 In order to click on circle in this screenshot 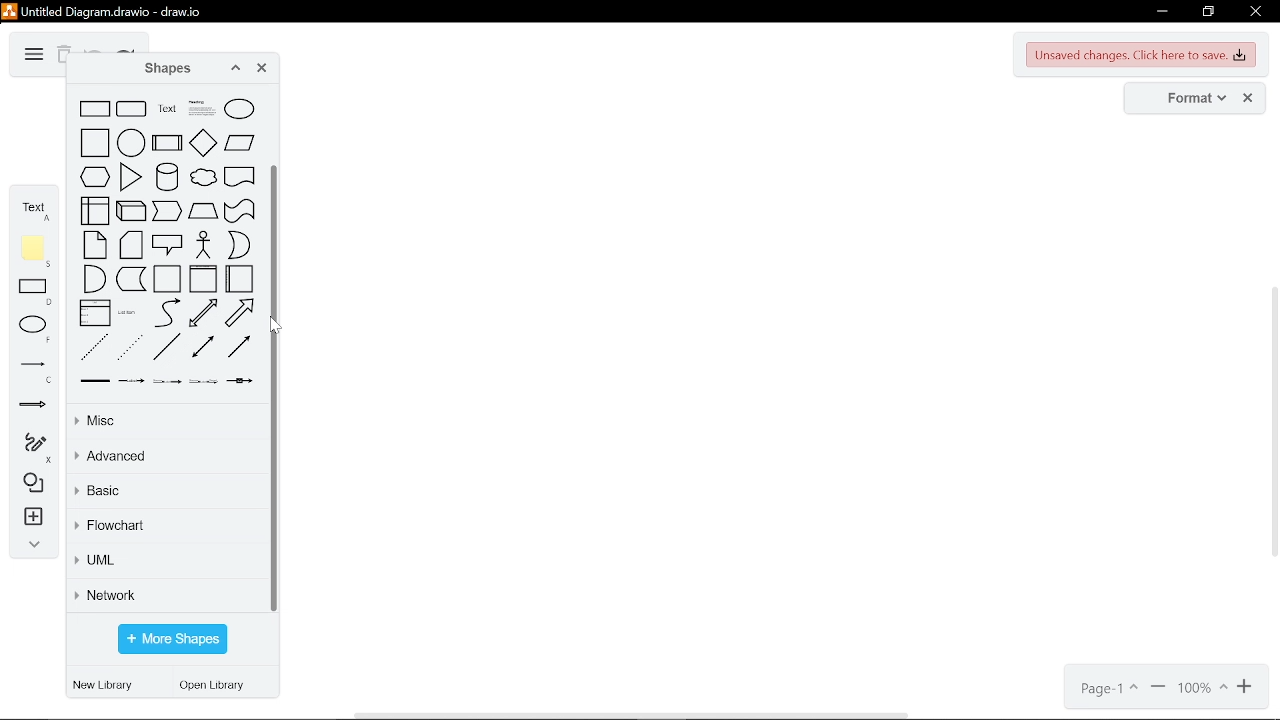, I will do `click(131, 142)`.